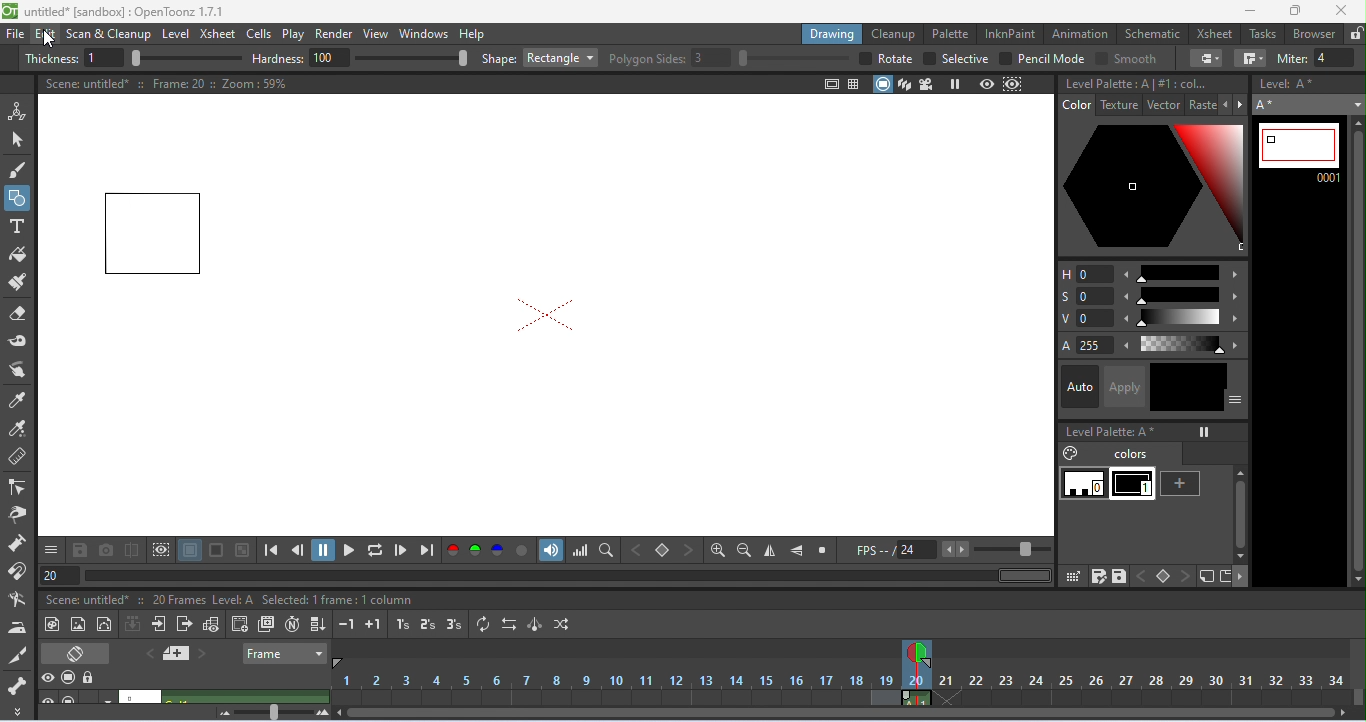 The height and width of the screenshot is (722, 1366). Describe the element at coordinates (508, 624) in the screenshot. I see `reverse` at that location.